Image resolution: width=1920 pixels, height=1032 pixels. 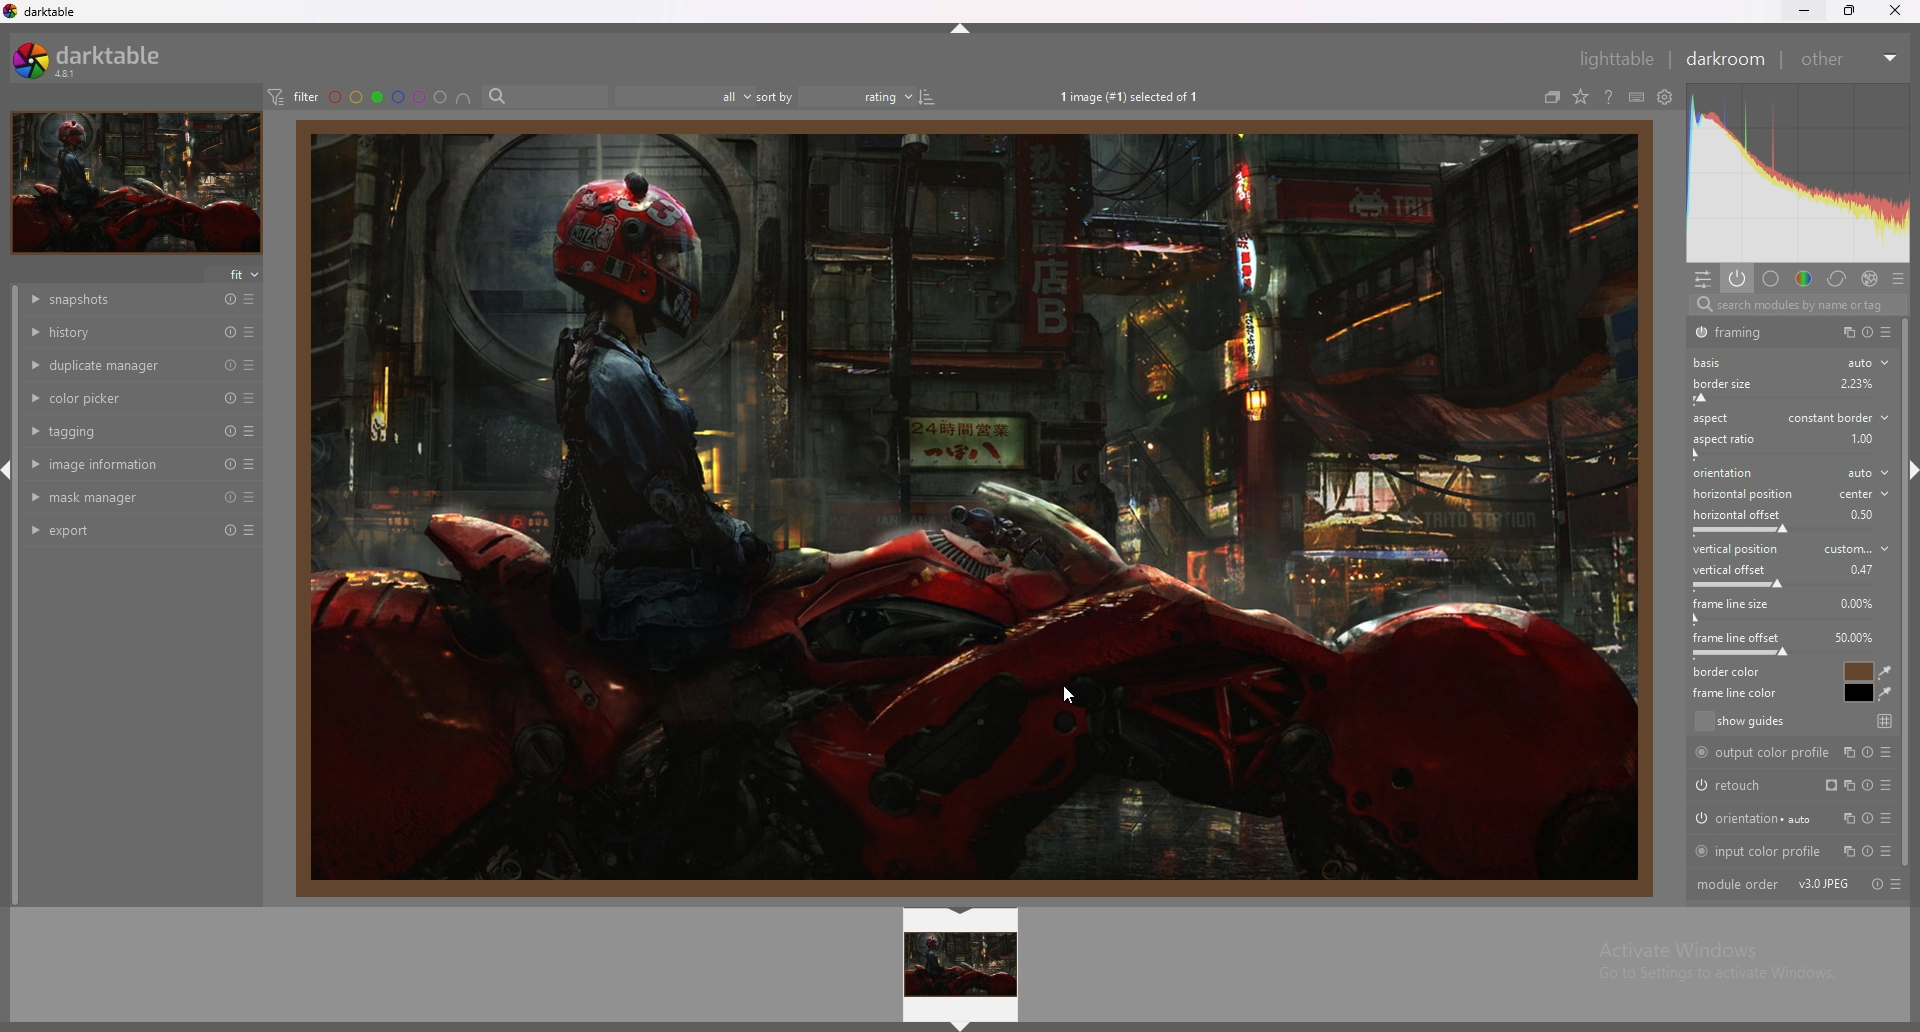 What do you see at coordinates (1888, 333) in the screenshot?
I see `presets` at bounding box center [1888, 333].